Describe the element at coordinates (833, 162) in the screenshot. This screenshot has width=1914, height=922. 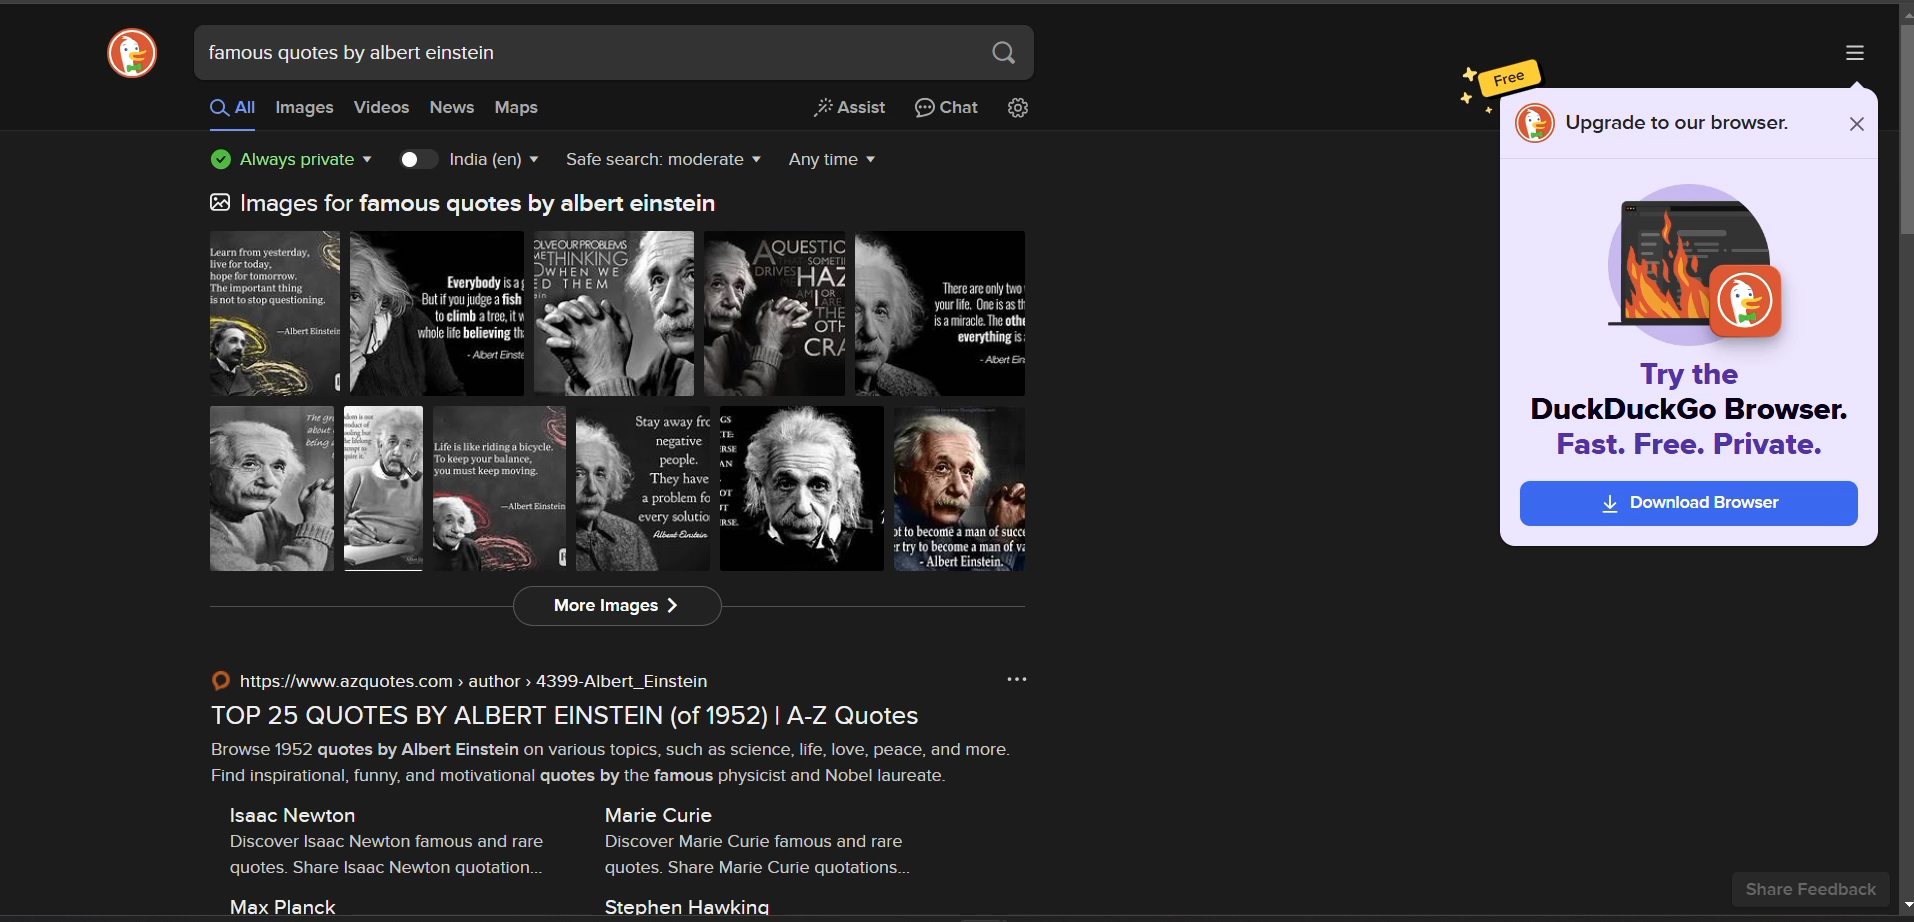
I see `results timeline filter` at that location.